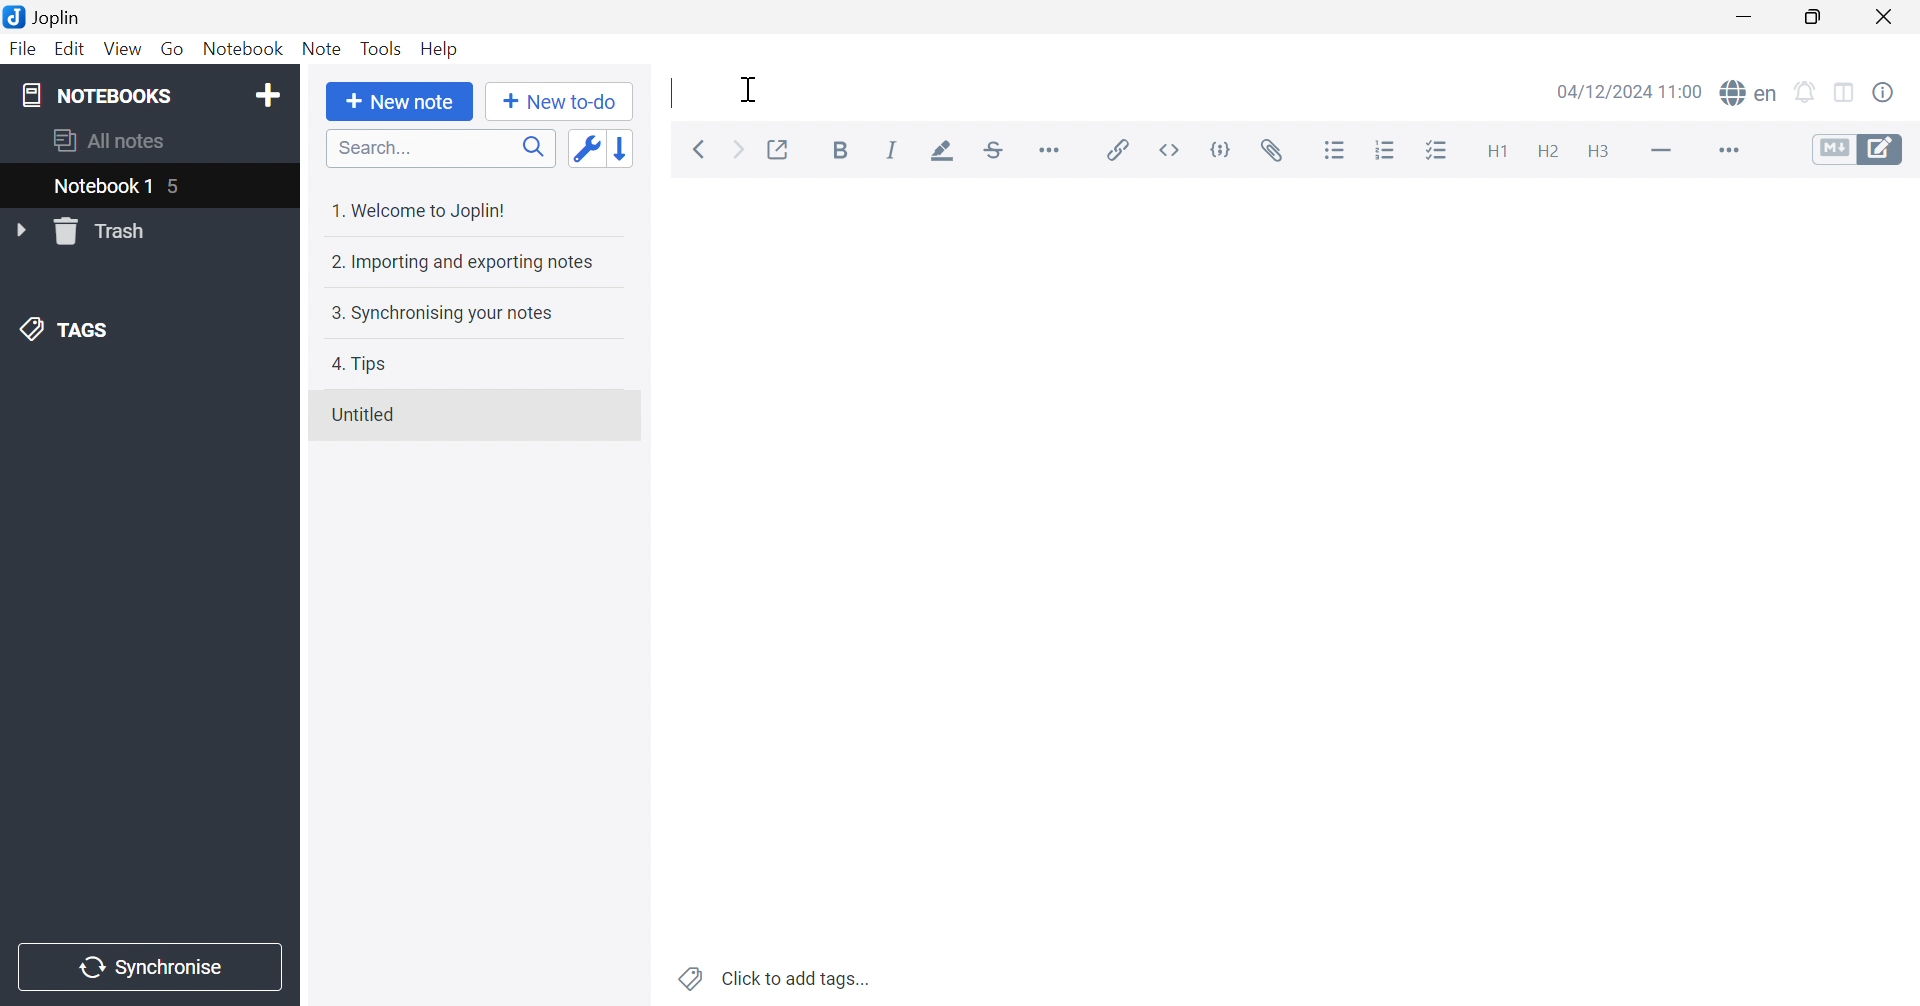 This screenshot has width=1920, height=1006. Describe the element at coordinates (1435, 155) in the screenshot. I see `Checkbox list` at that location.